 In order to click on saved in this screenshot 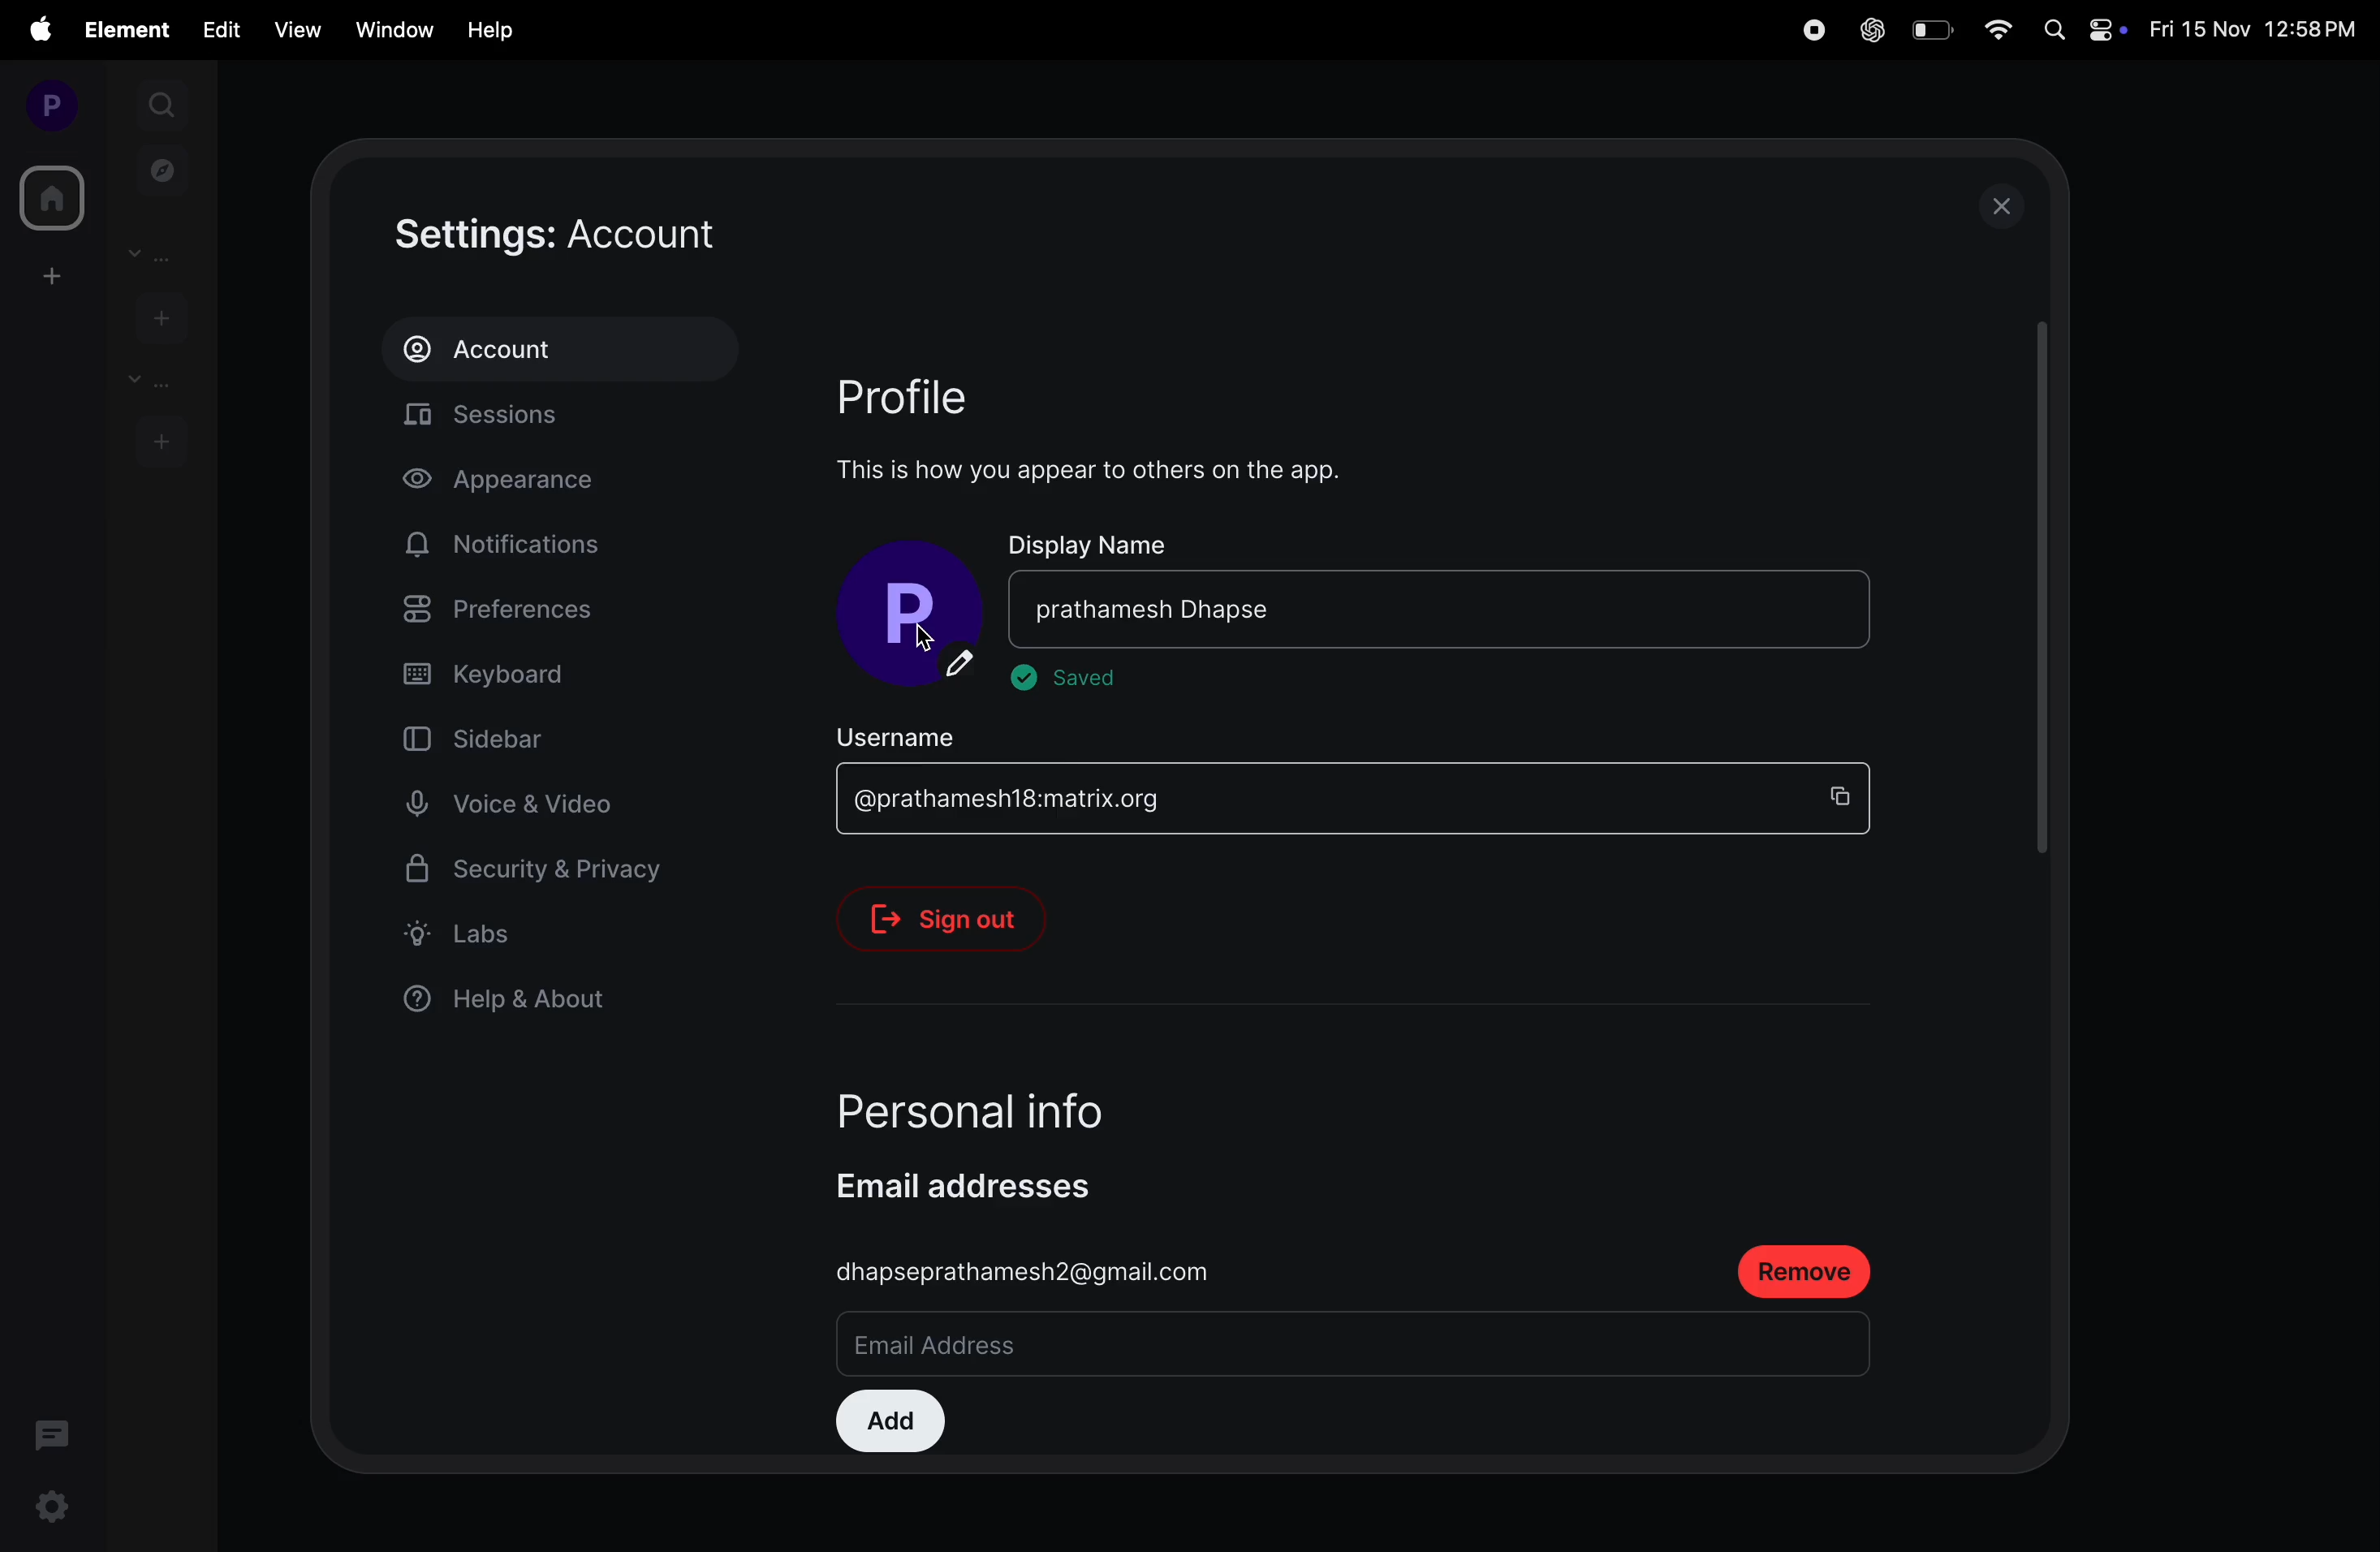, I will do `click(1079, 681)`.